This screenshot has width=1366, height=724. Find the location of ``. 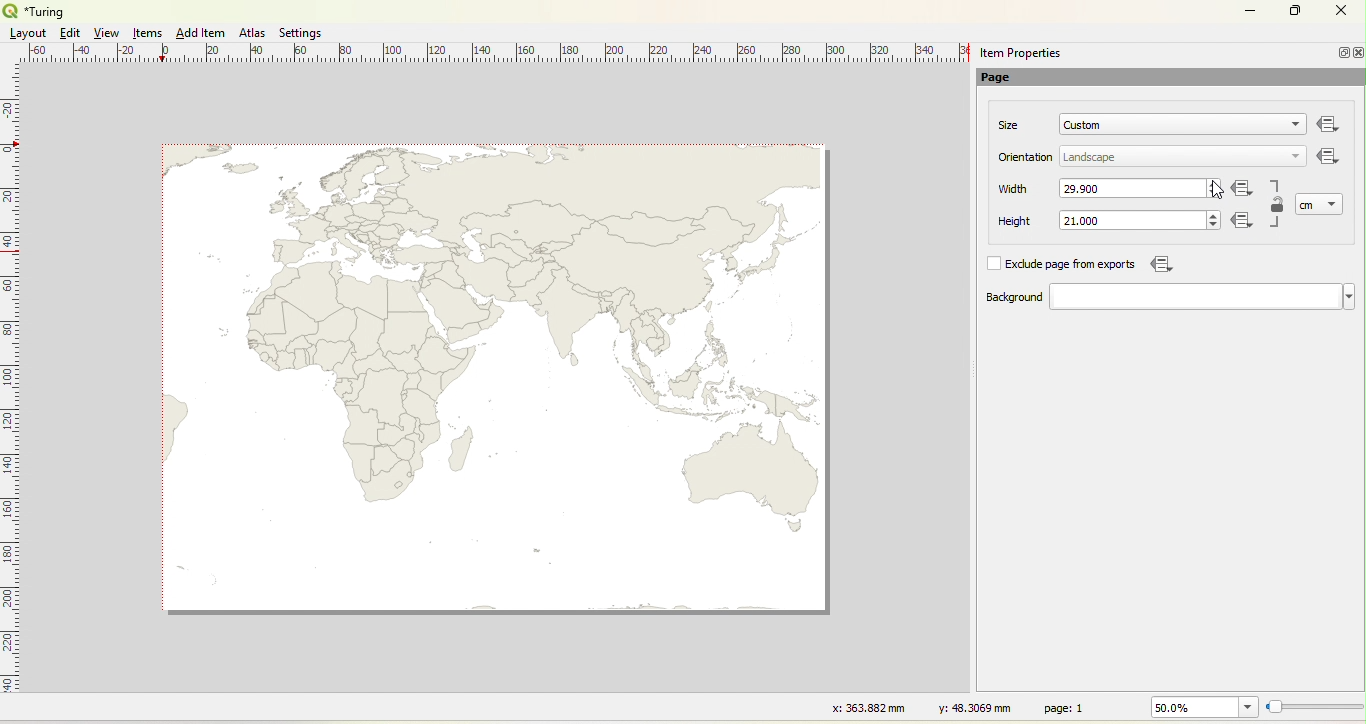

 is located at coordinates (1329, 125).